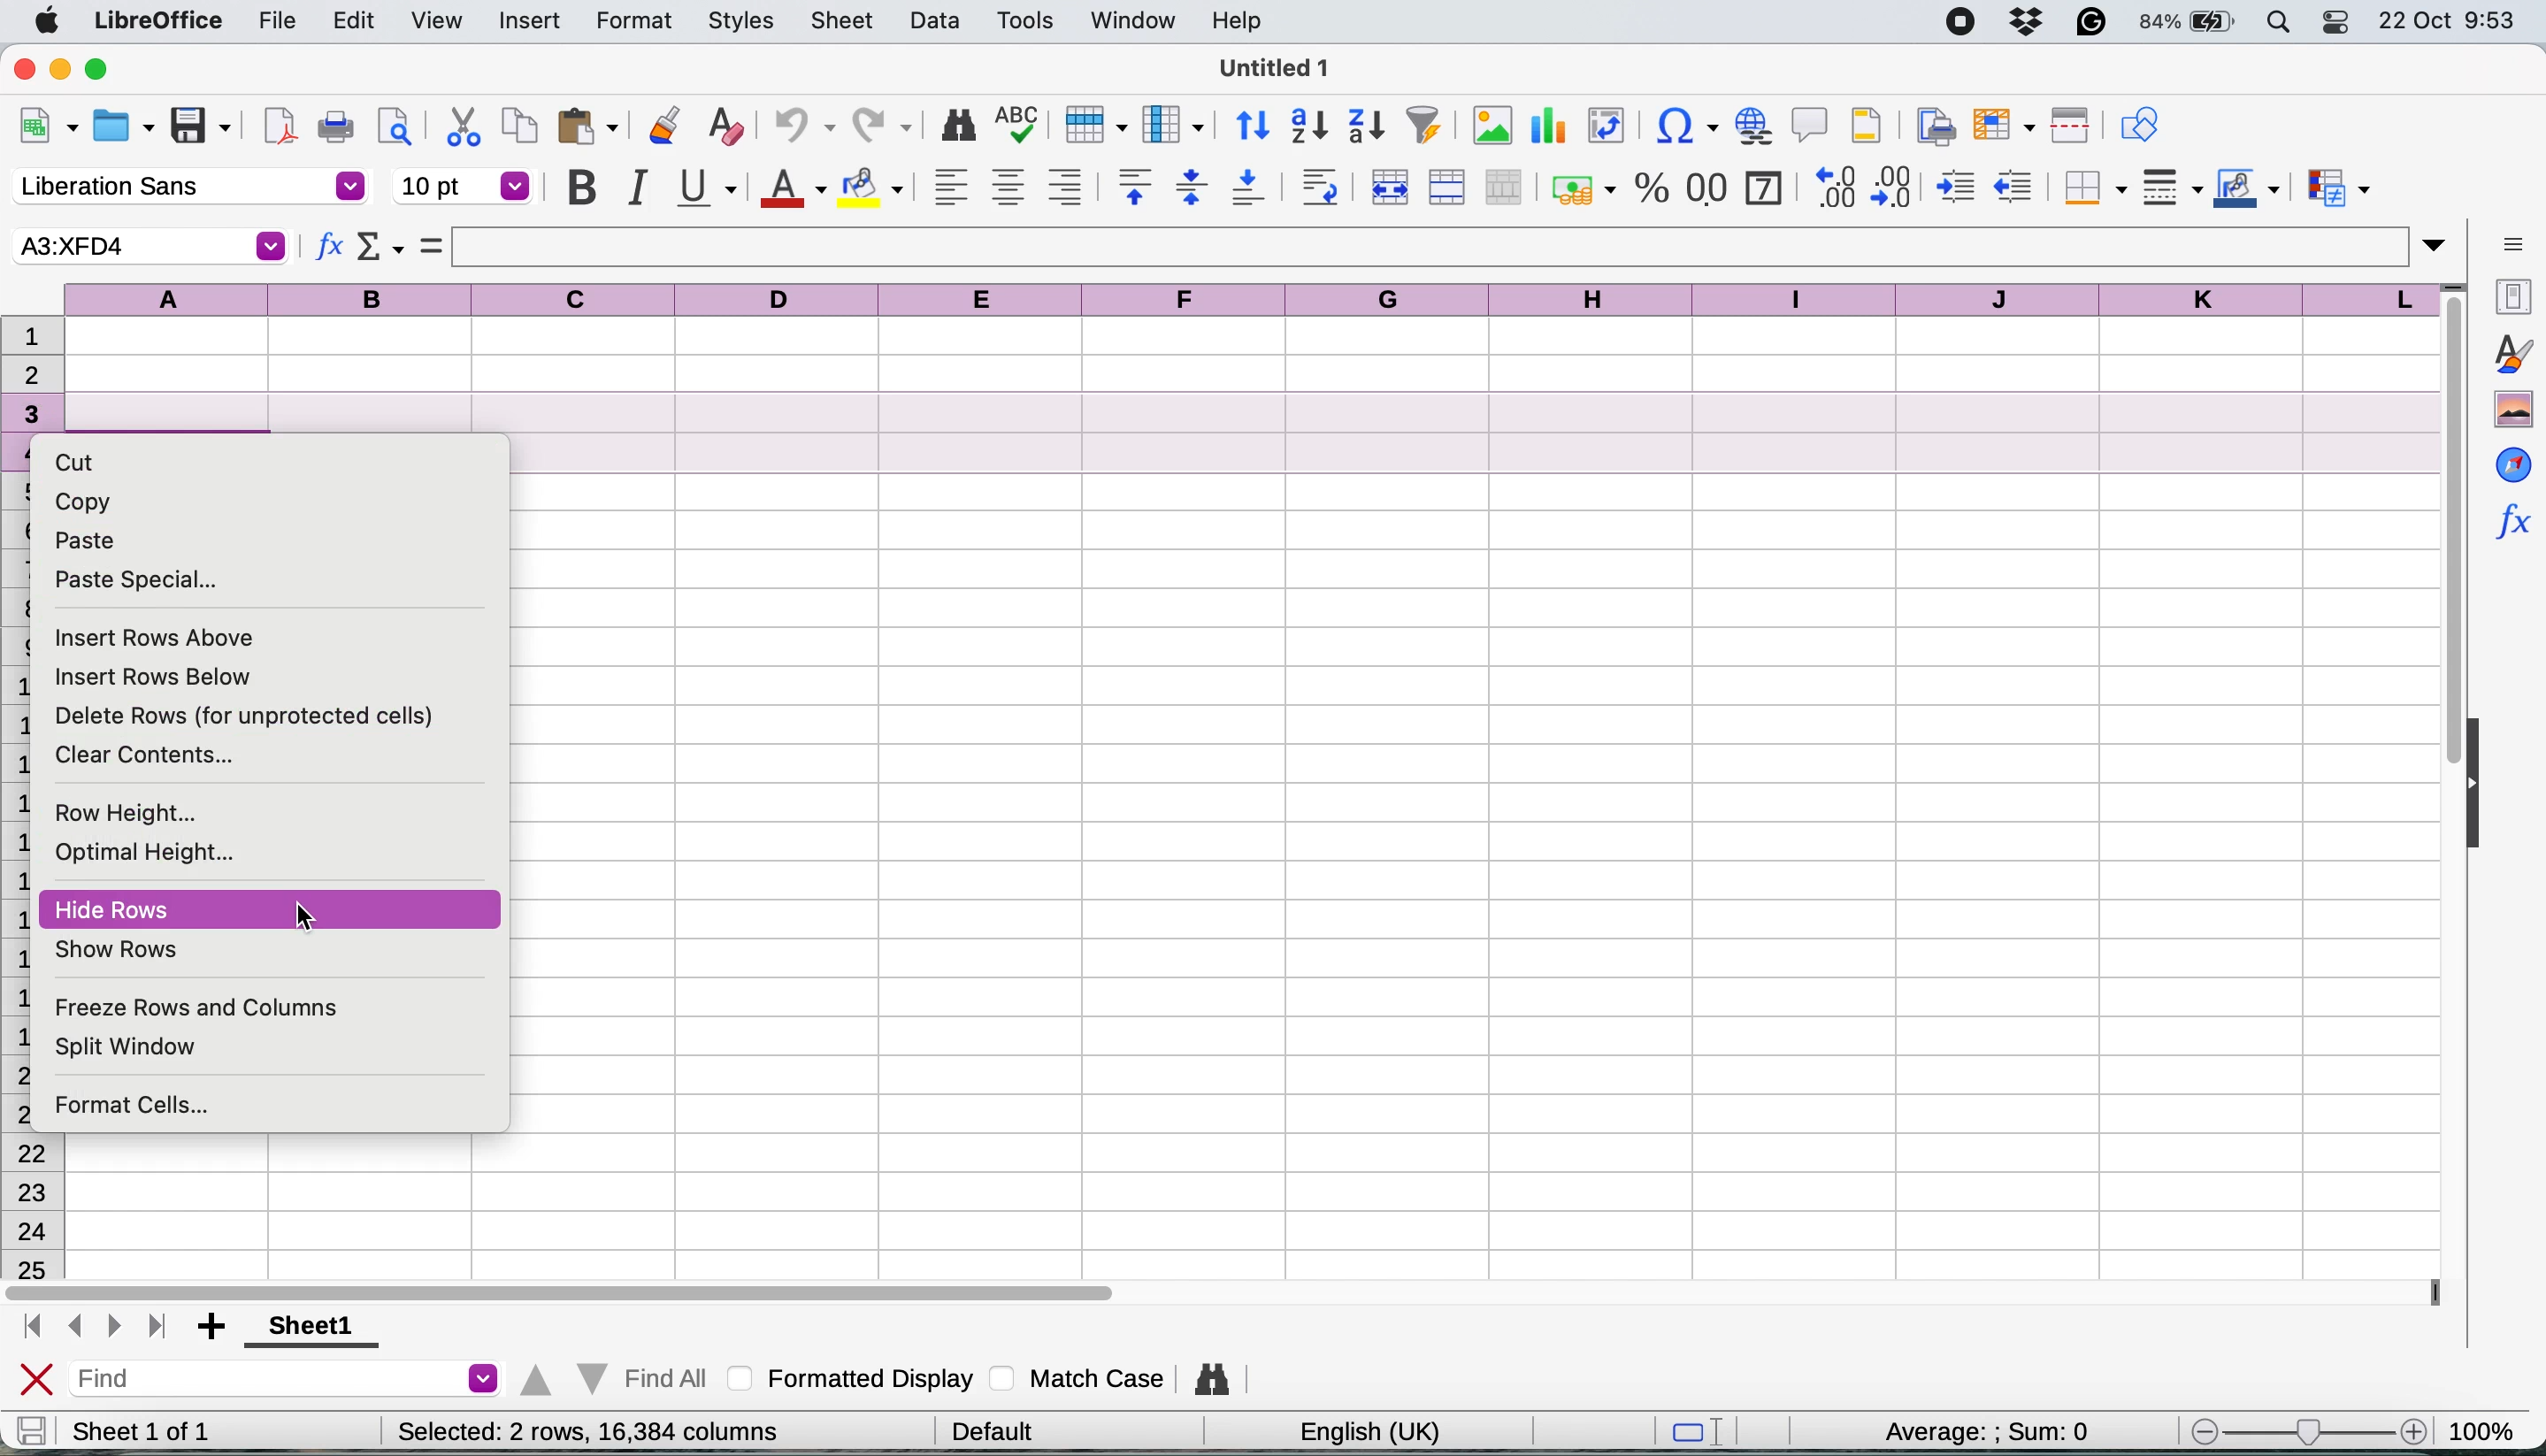  What do you see at coordinates (855, 1375) in the screenshot?
I see `formatted display` at bounding box center [855, 1375].